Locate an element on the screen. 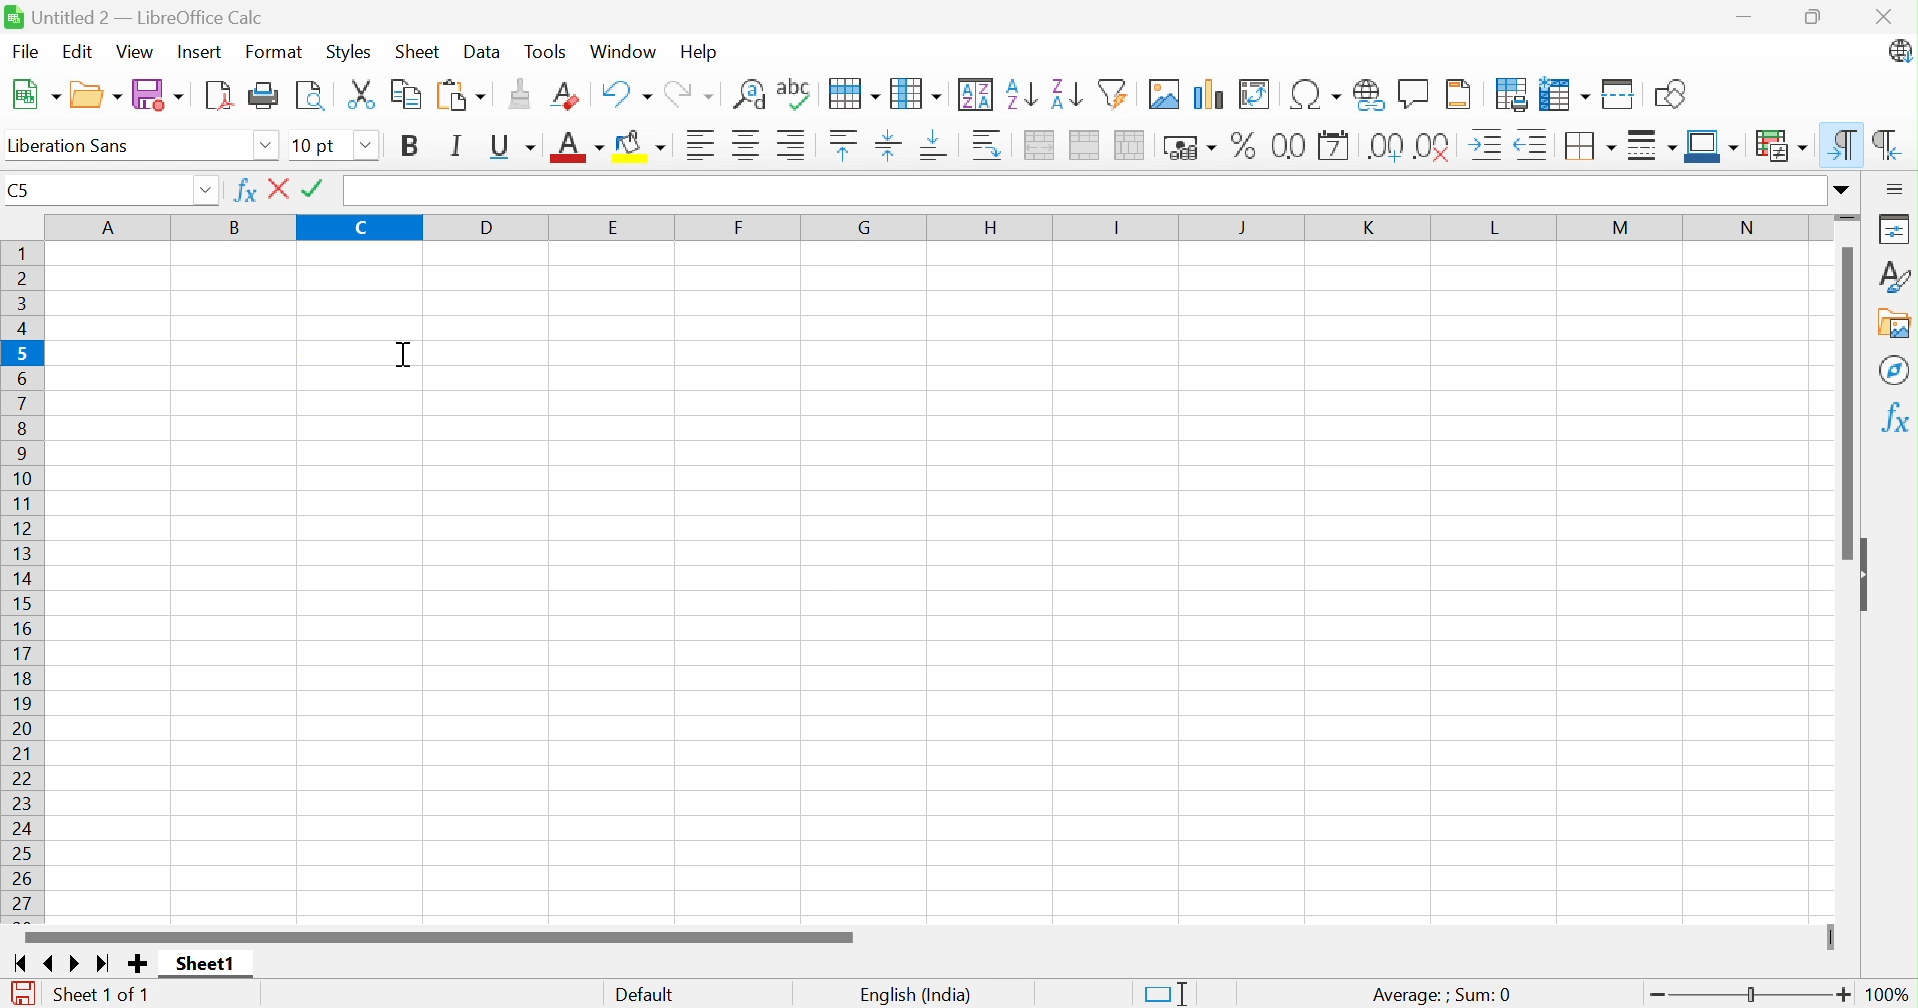 The height and width of the screenshot is (1008, 1918). Zoom in is located at coordinates (1847, 995).